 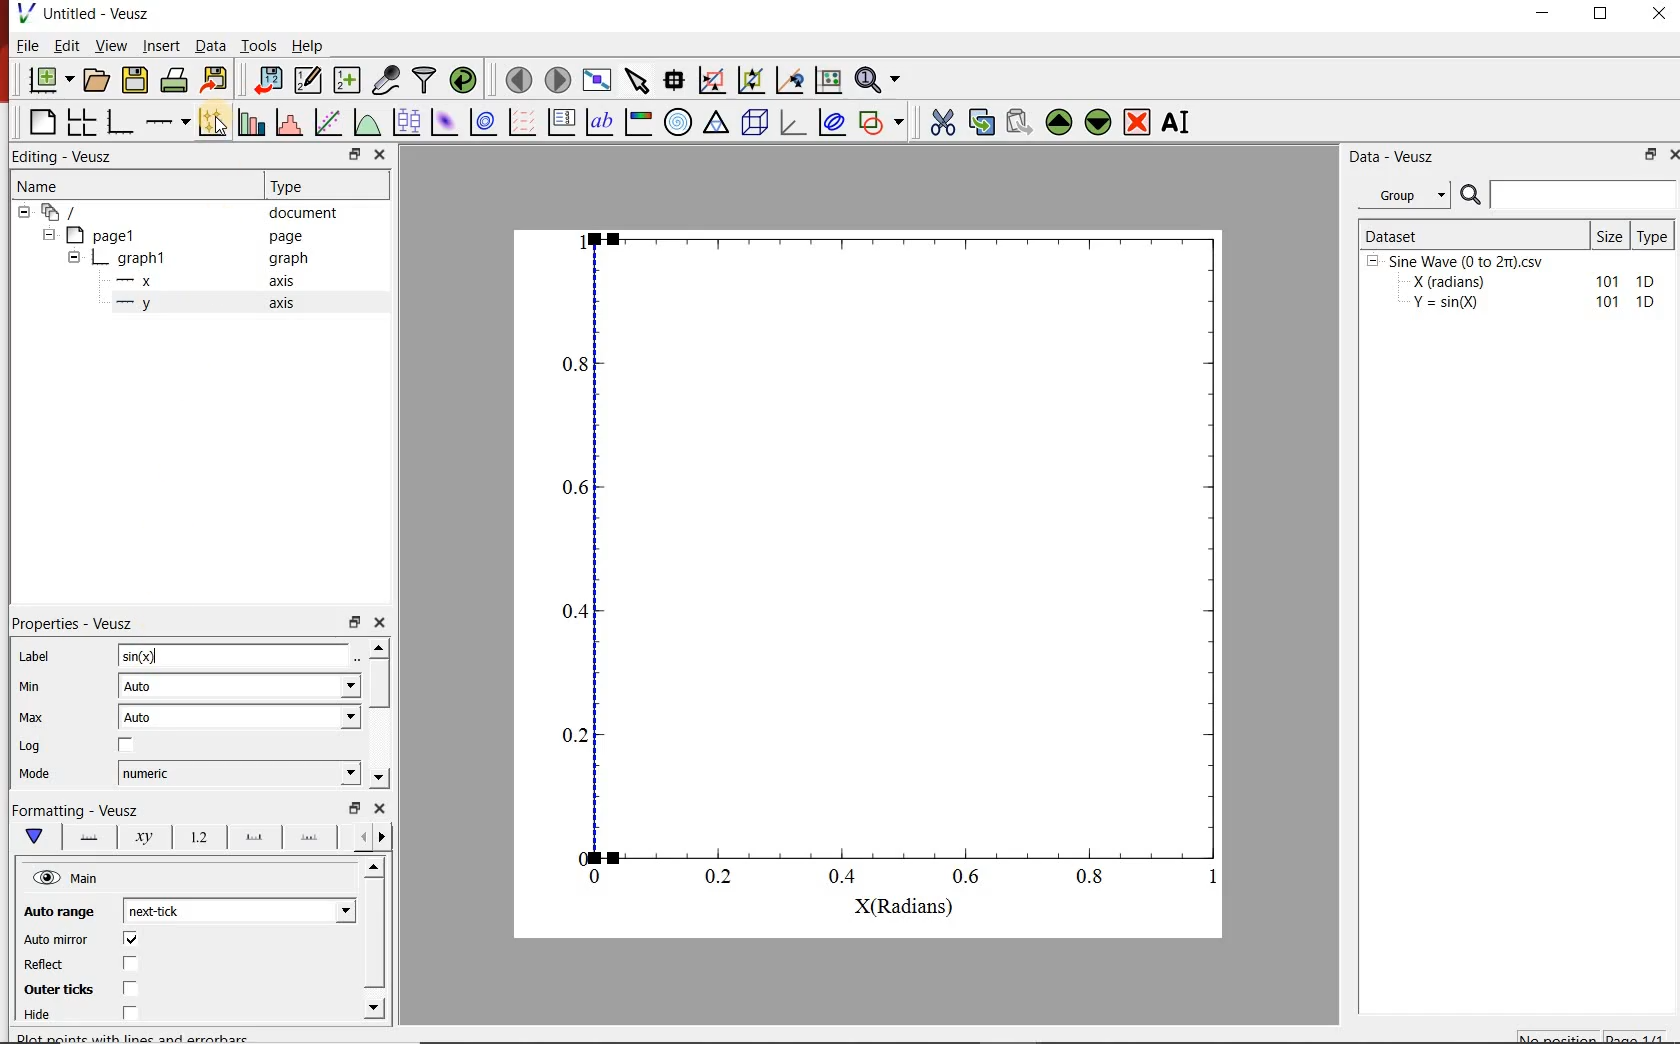 I want to click on Maximize, so click(x=1602, y=14).